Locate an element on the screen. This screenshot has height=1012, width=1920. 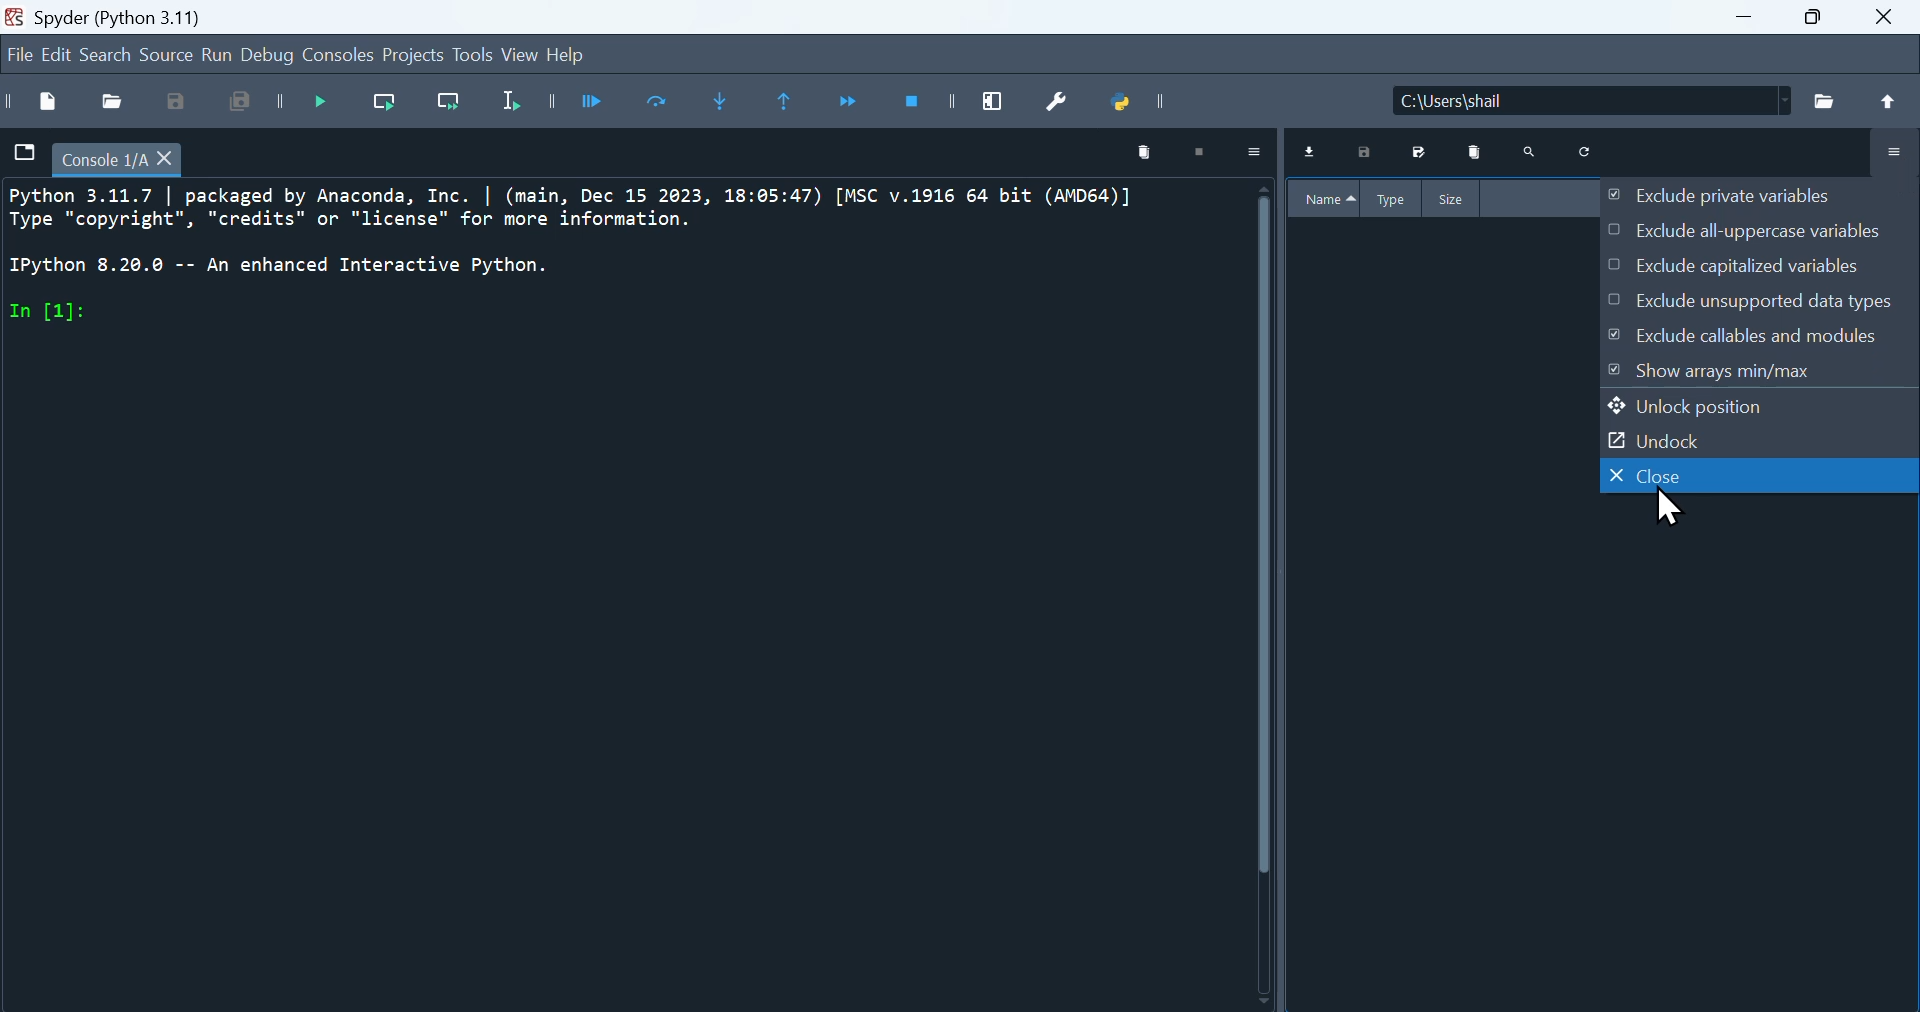
stop is located at coordinates (1205, 153).